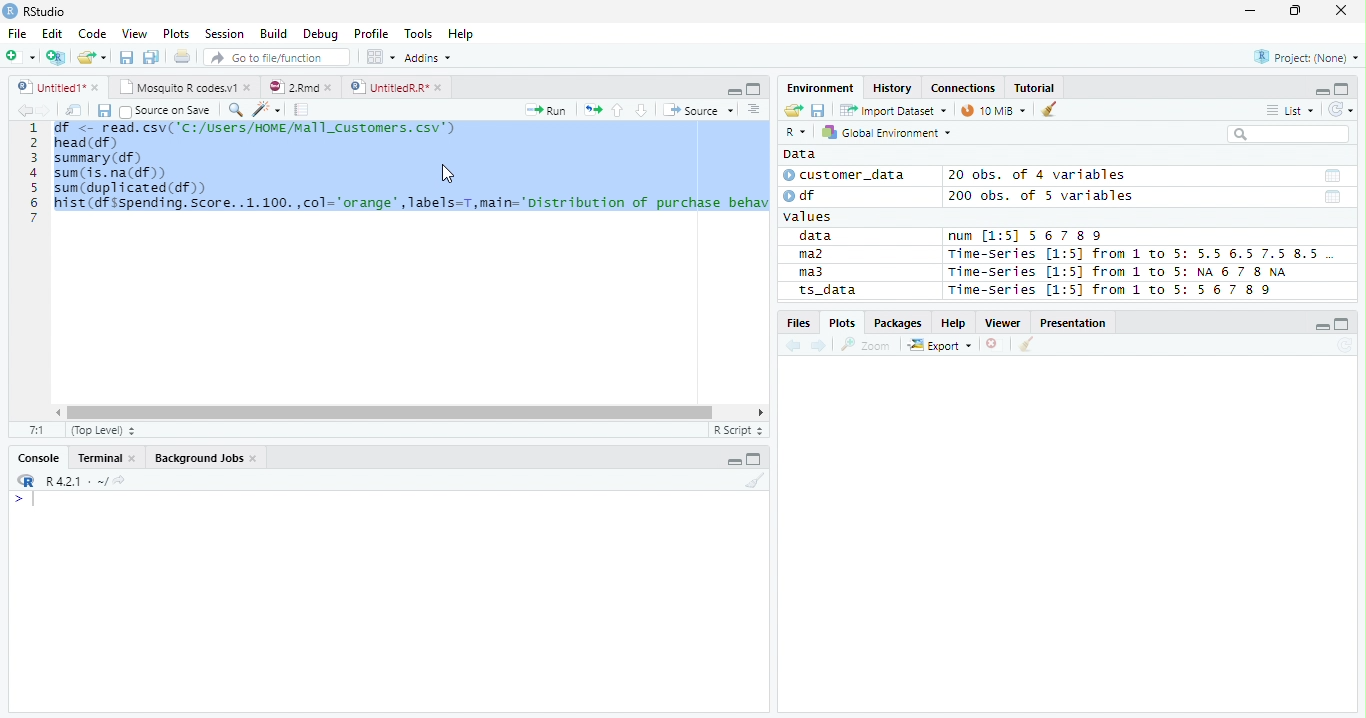 The image size is (1366, 718). I want to click on Refresh, so click(1345, 346).